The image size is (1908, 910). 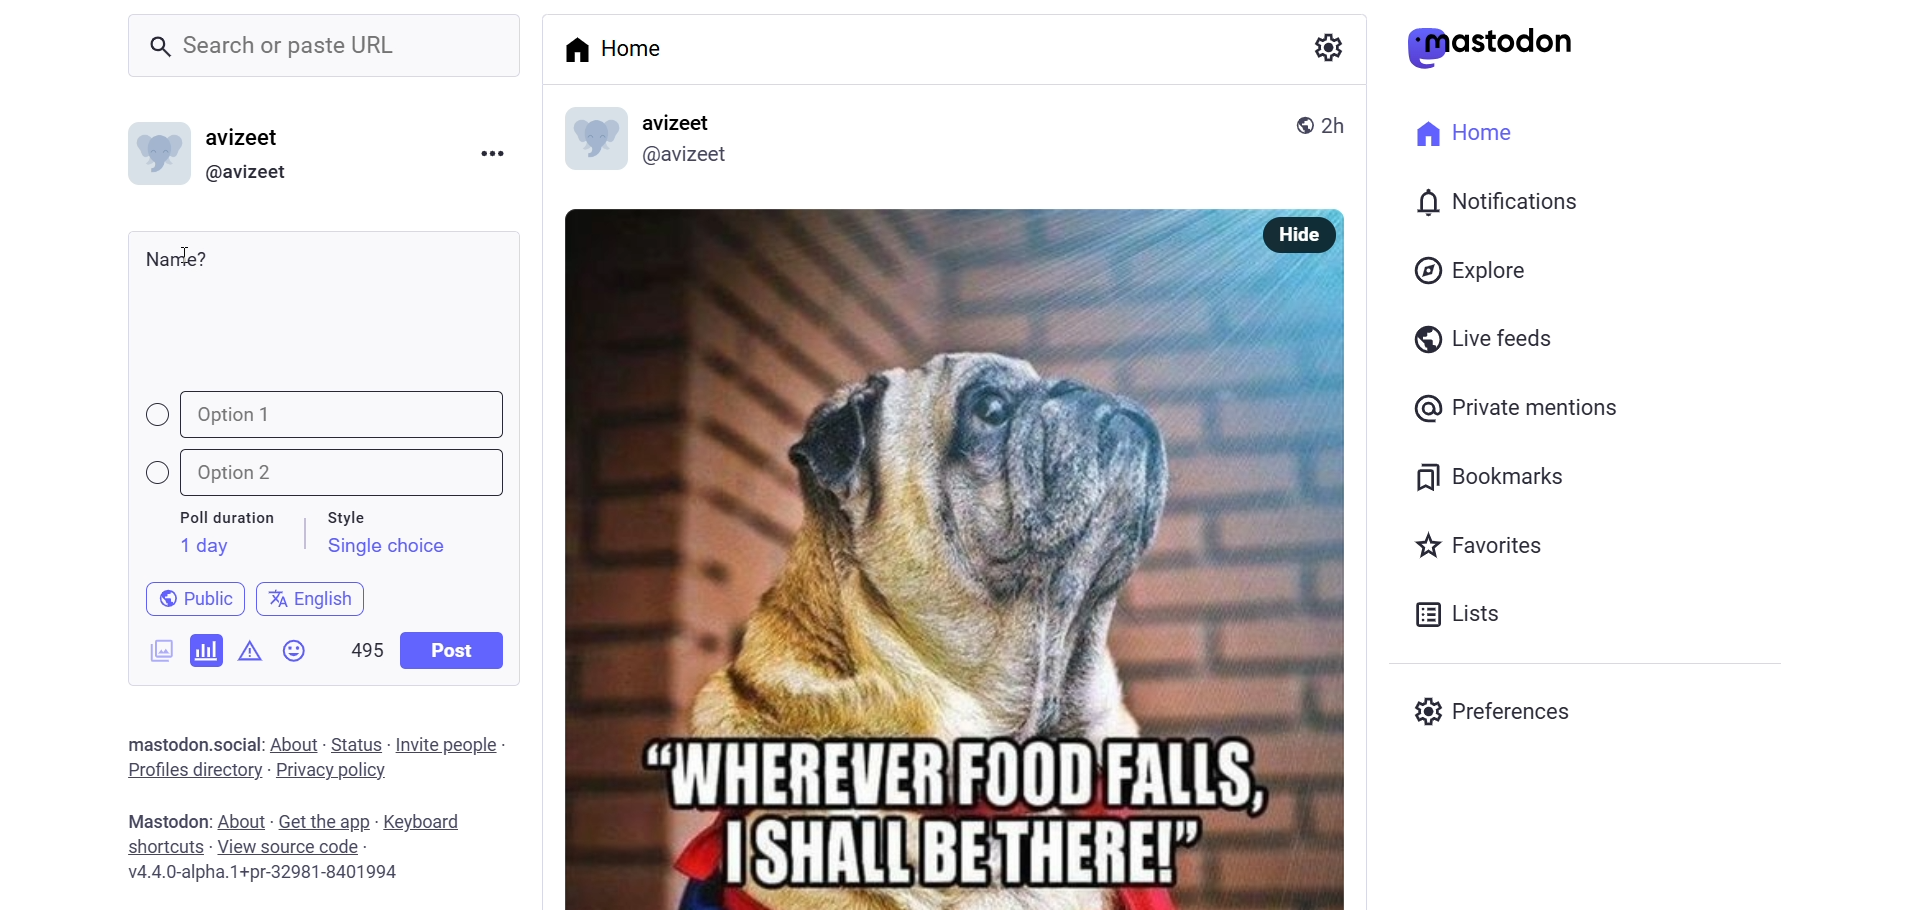 I want to click on keyboard, so click(x=431, y=823).